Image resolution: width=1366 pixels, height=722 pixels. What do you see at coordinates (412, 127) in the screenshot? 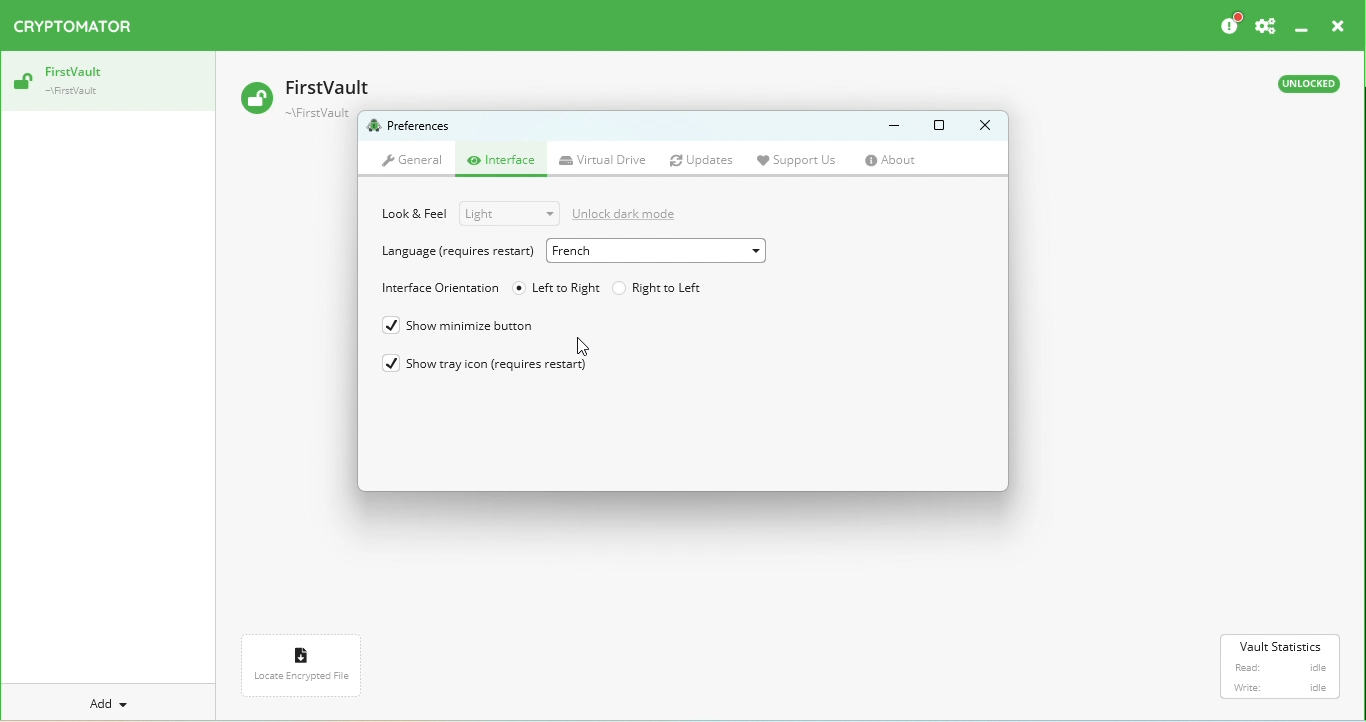
I see `Preferences` at bounding box center [412, 127].